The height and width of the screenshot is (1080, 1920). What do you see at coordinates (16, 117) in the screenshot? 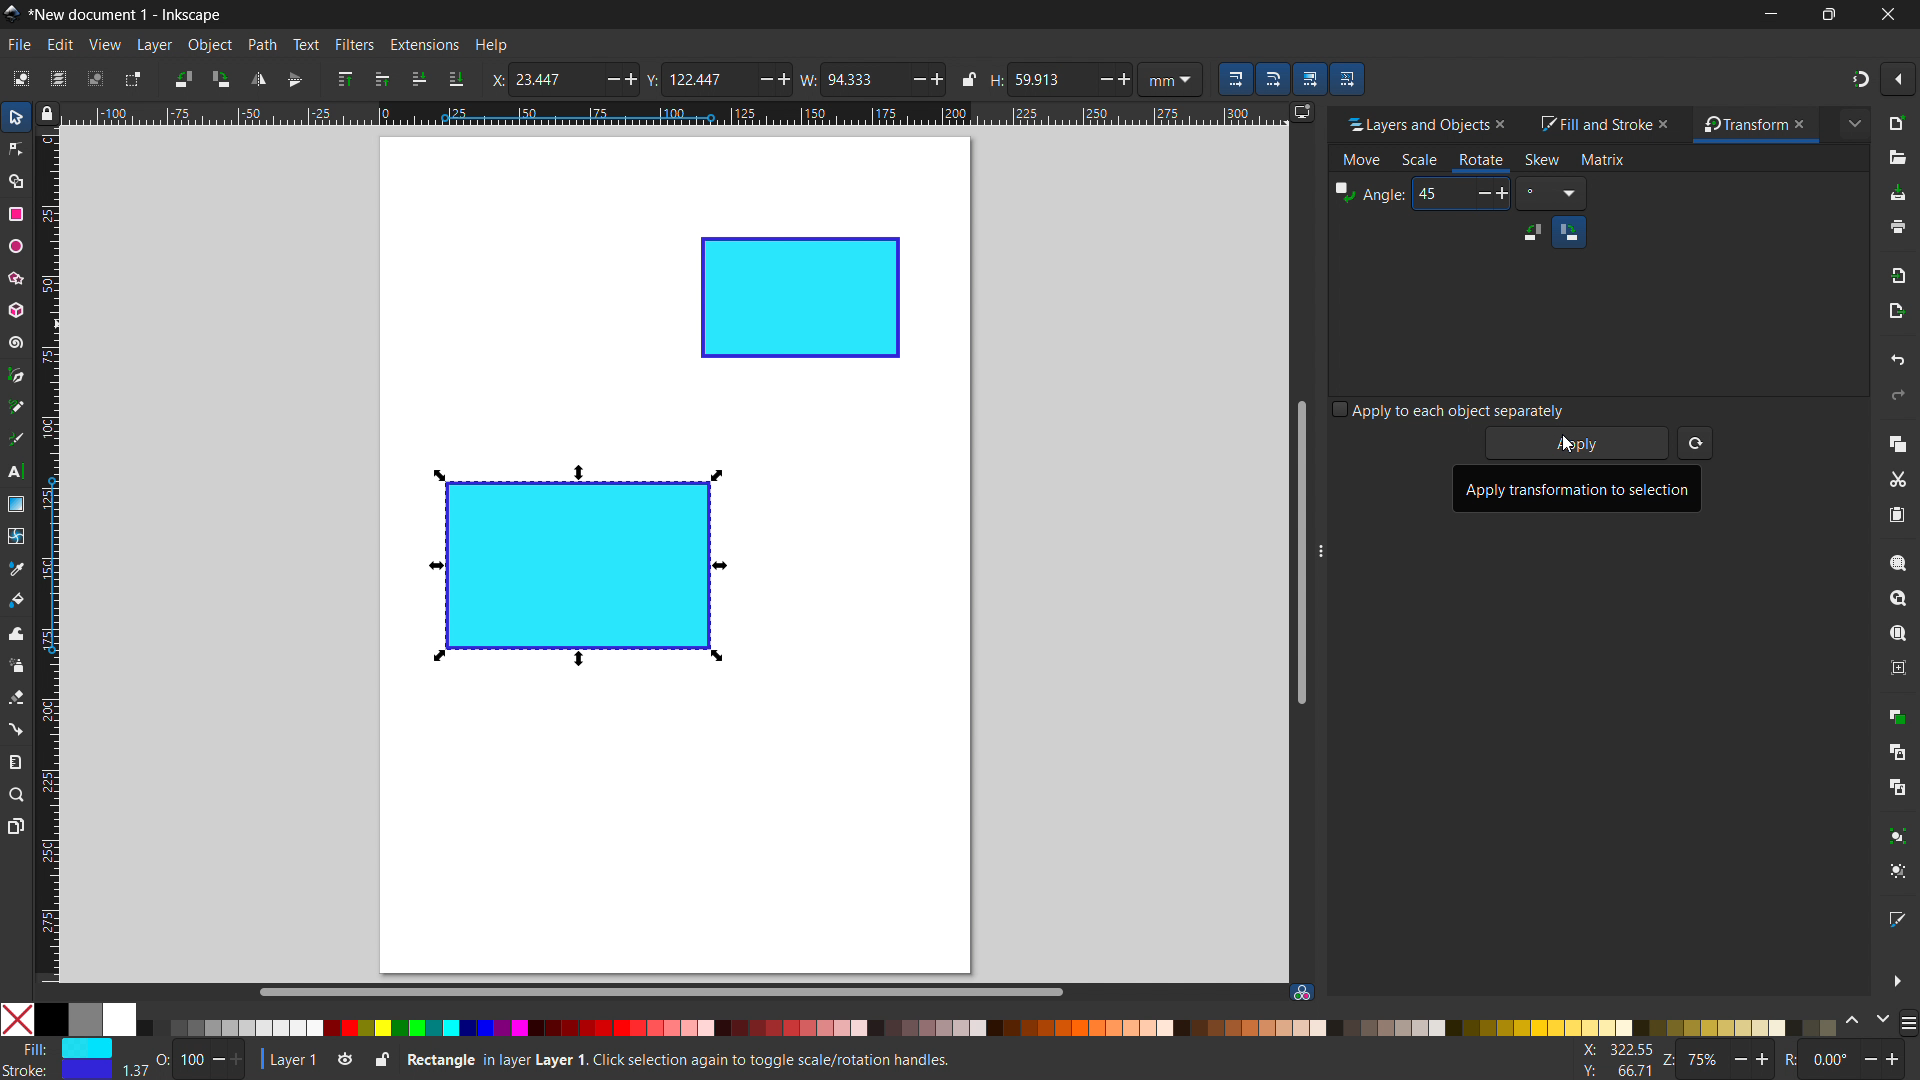
I see `selector tool` at bounding box center [16, 117].